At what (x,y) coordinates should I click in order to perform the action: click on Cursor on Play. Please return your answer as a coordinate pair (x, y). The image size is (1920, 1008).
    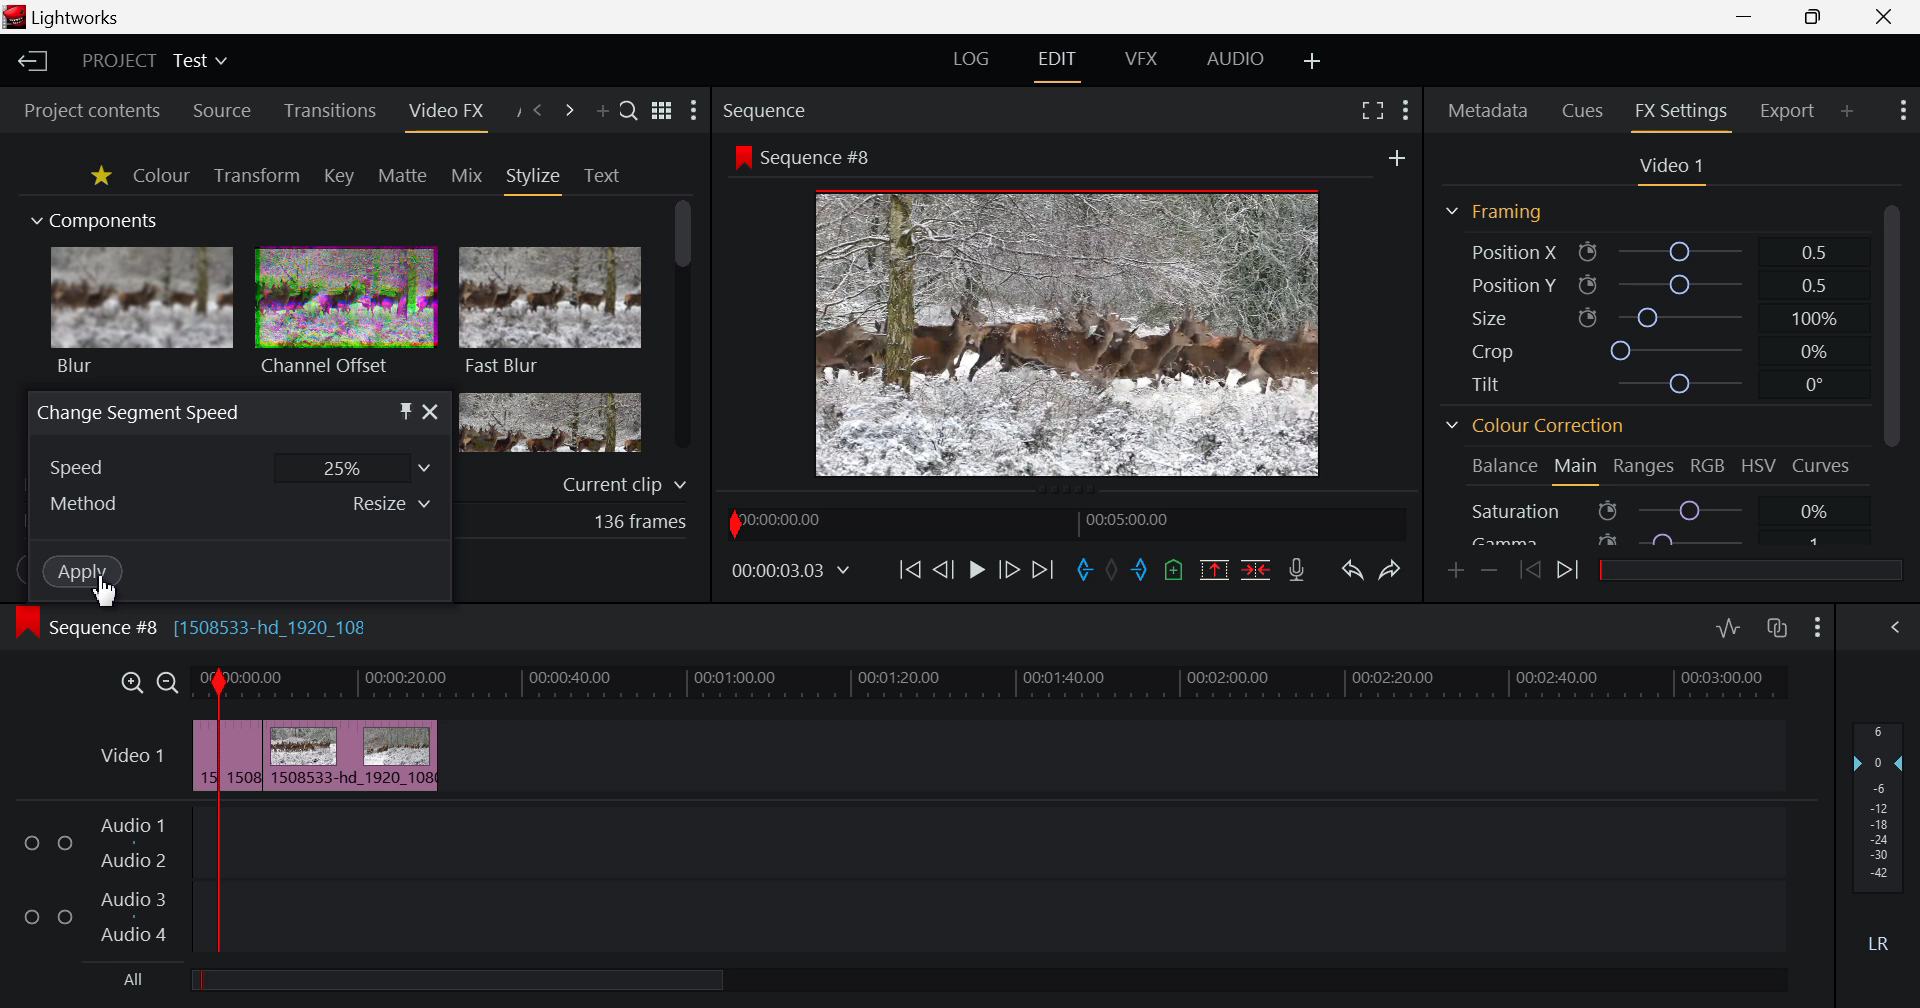
    Looking at the image, I should click on (976, 570).